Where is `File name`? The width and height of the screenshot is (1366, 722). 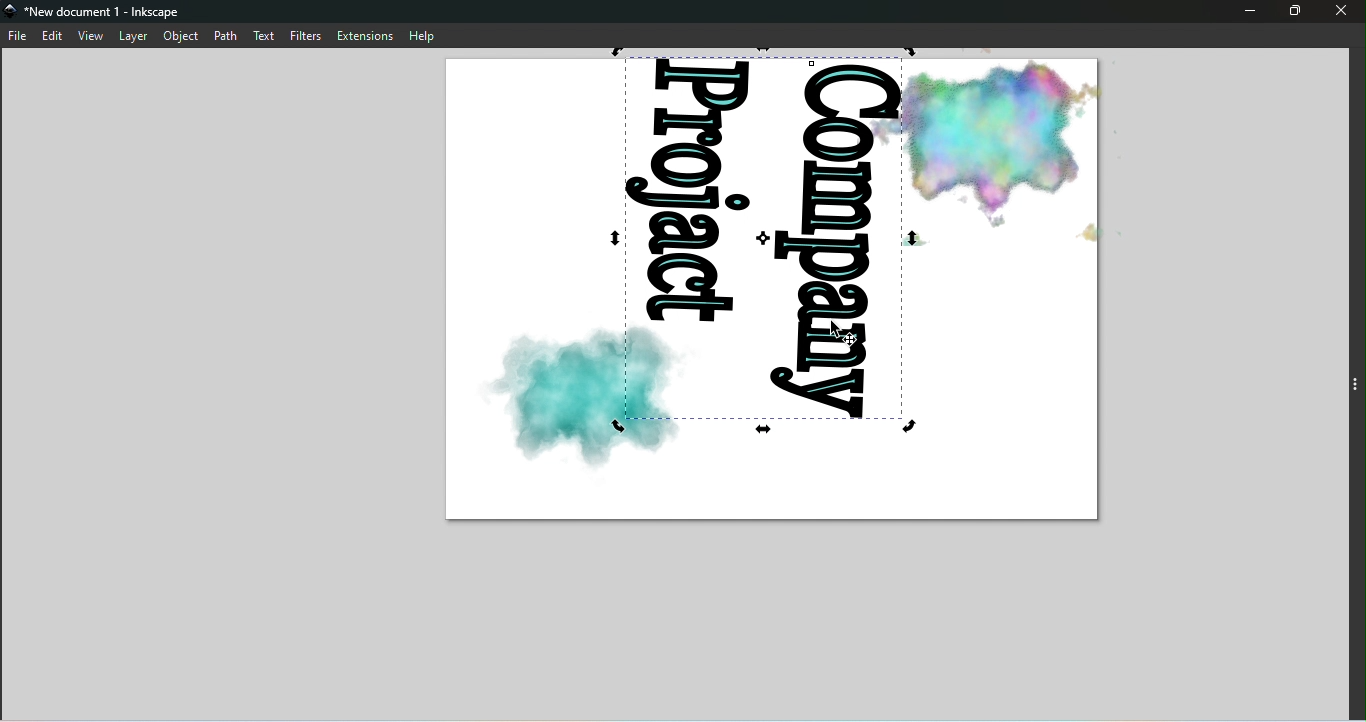
File name is located at coordinates (101, 11).